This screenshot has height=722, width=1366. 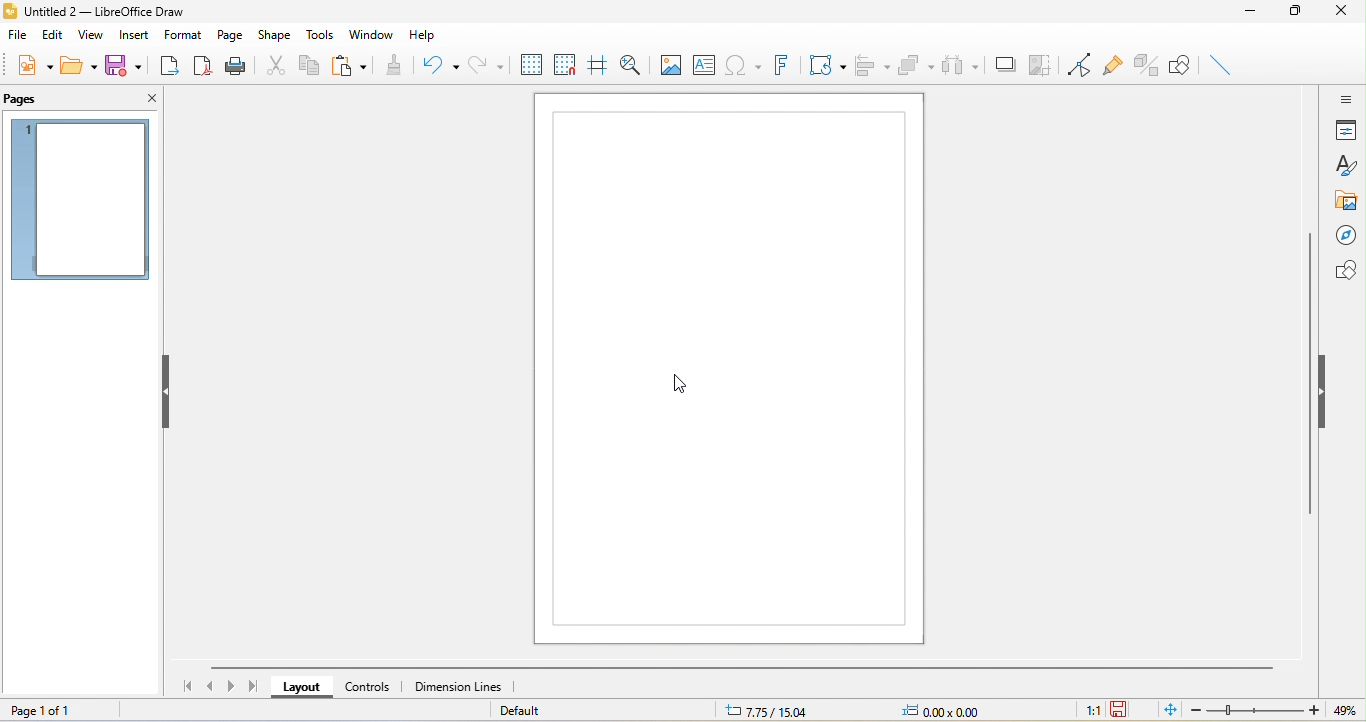 What do you see at coordinates (374, 687) in the screenshot?
I see `controls` at bounding box center [374, 687].